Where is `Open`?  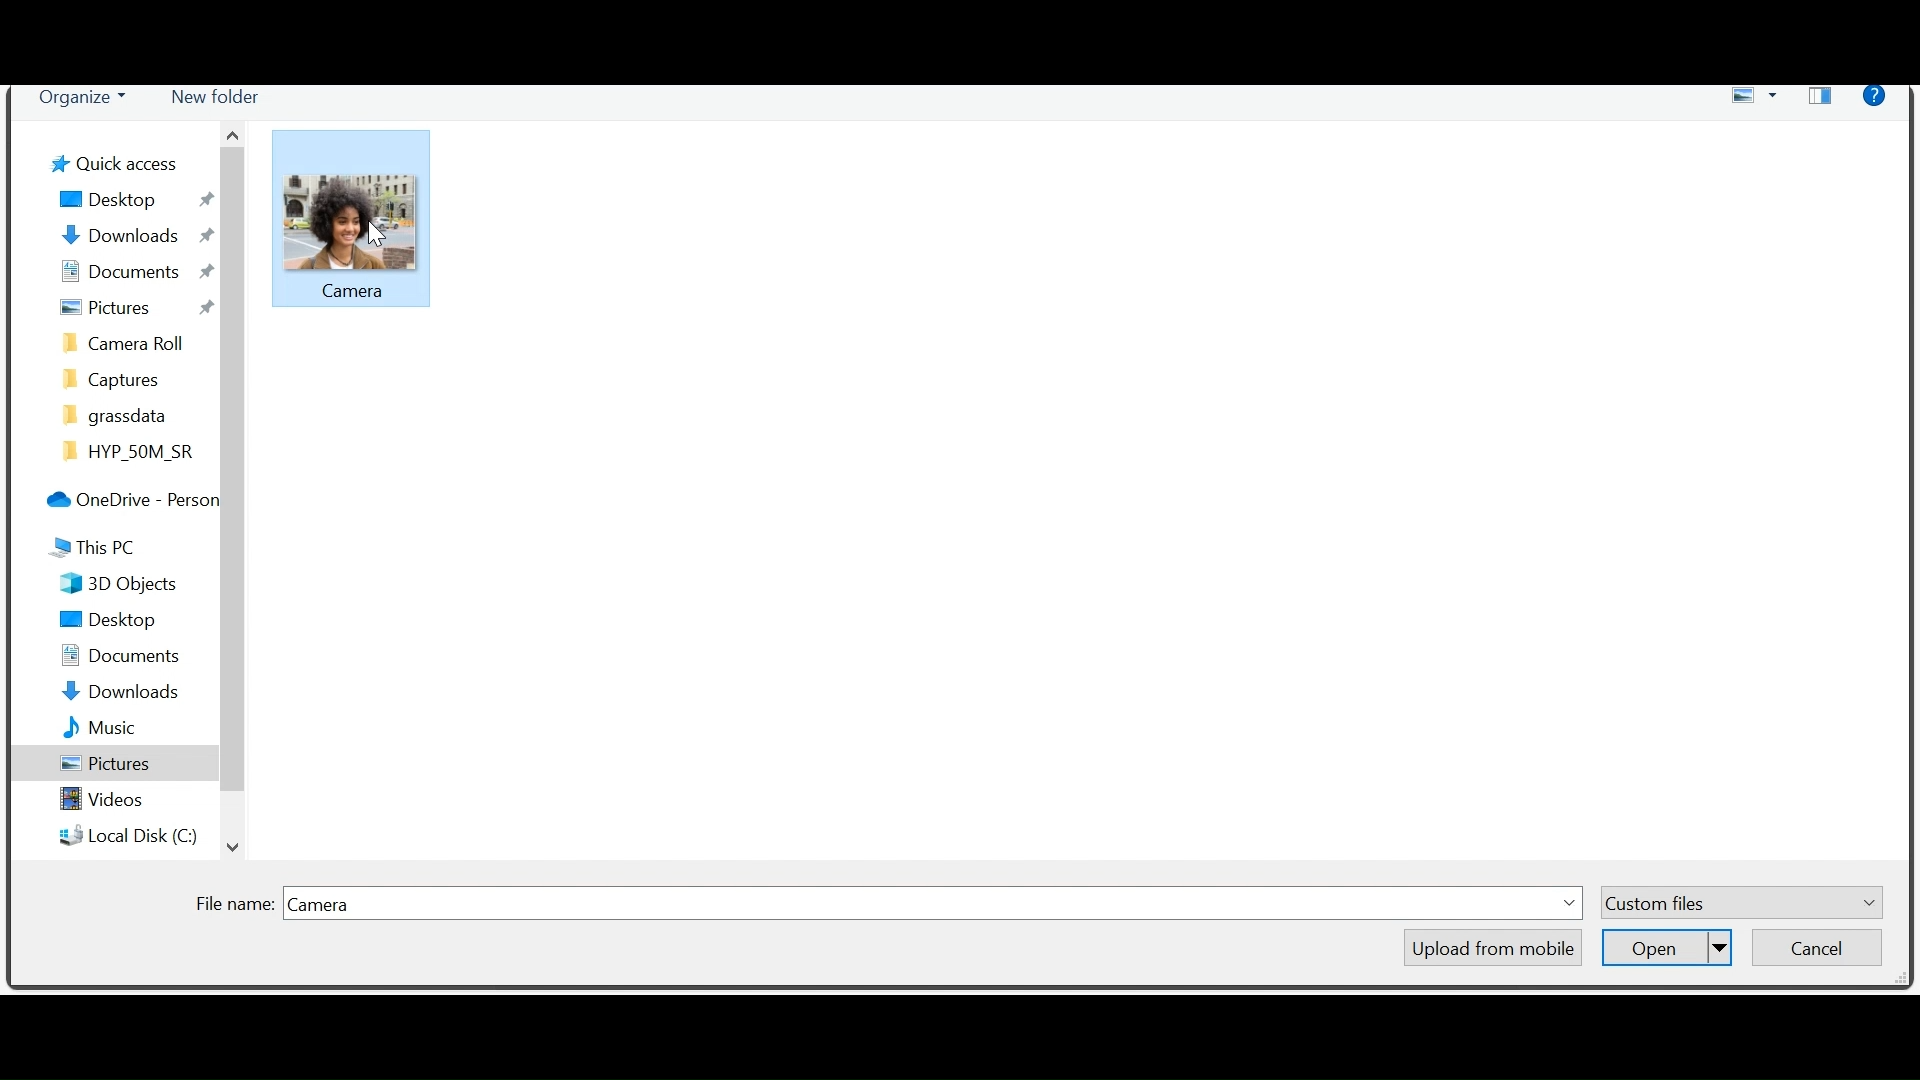 Open is located at coordinates (1666, 946).